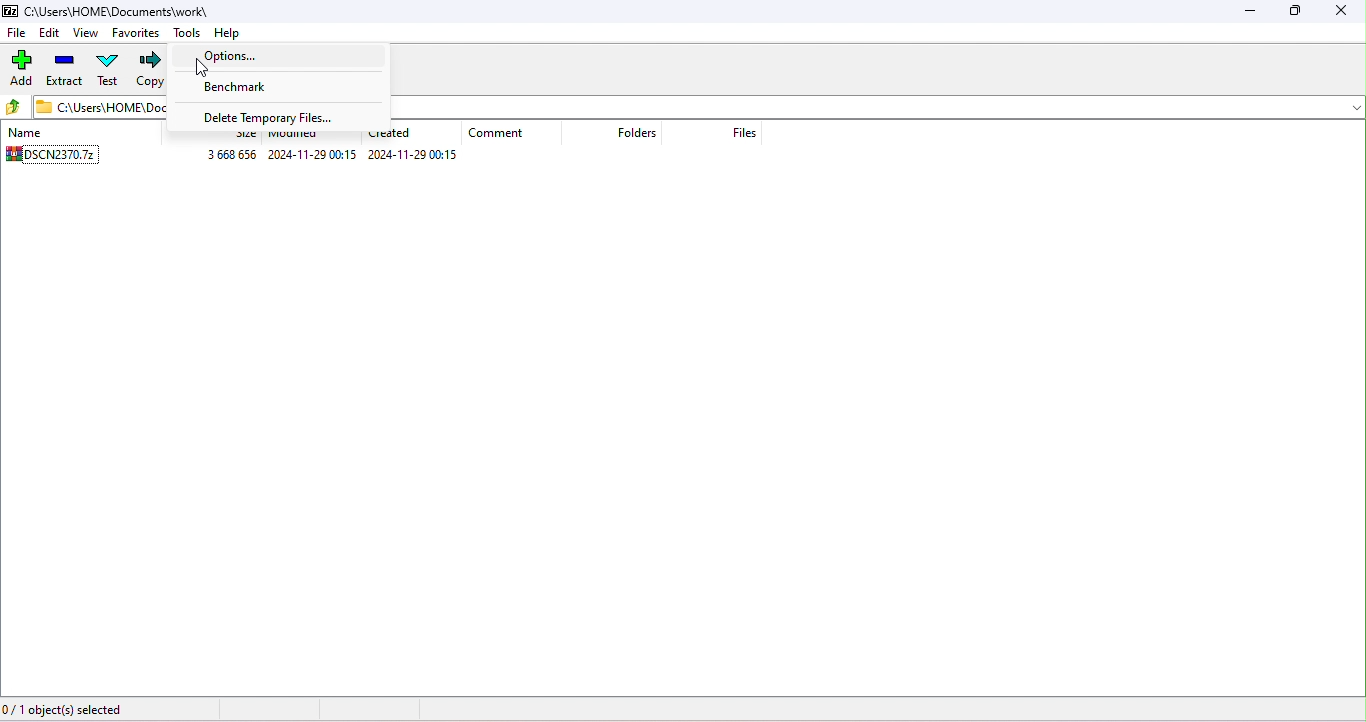  Describe the element at coordinates (151, 70) in the screenshot. I see `copy` at that location.